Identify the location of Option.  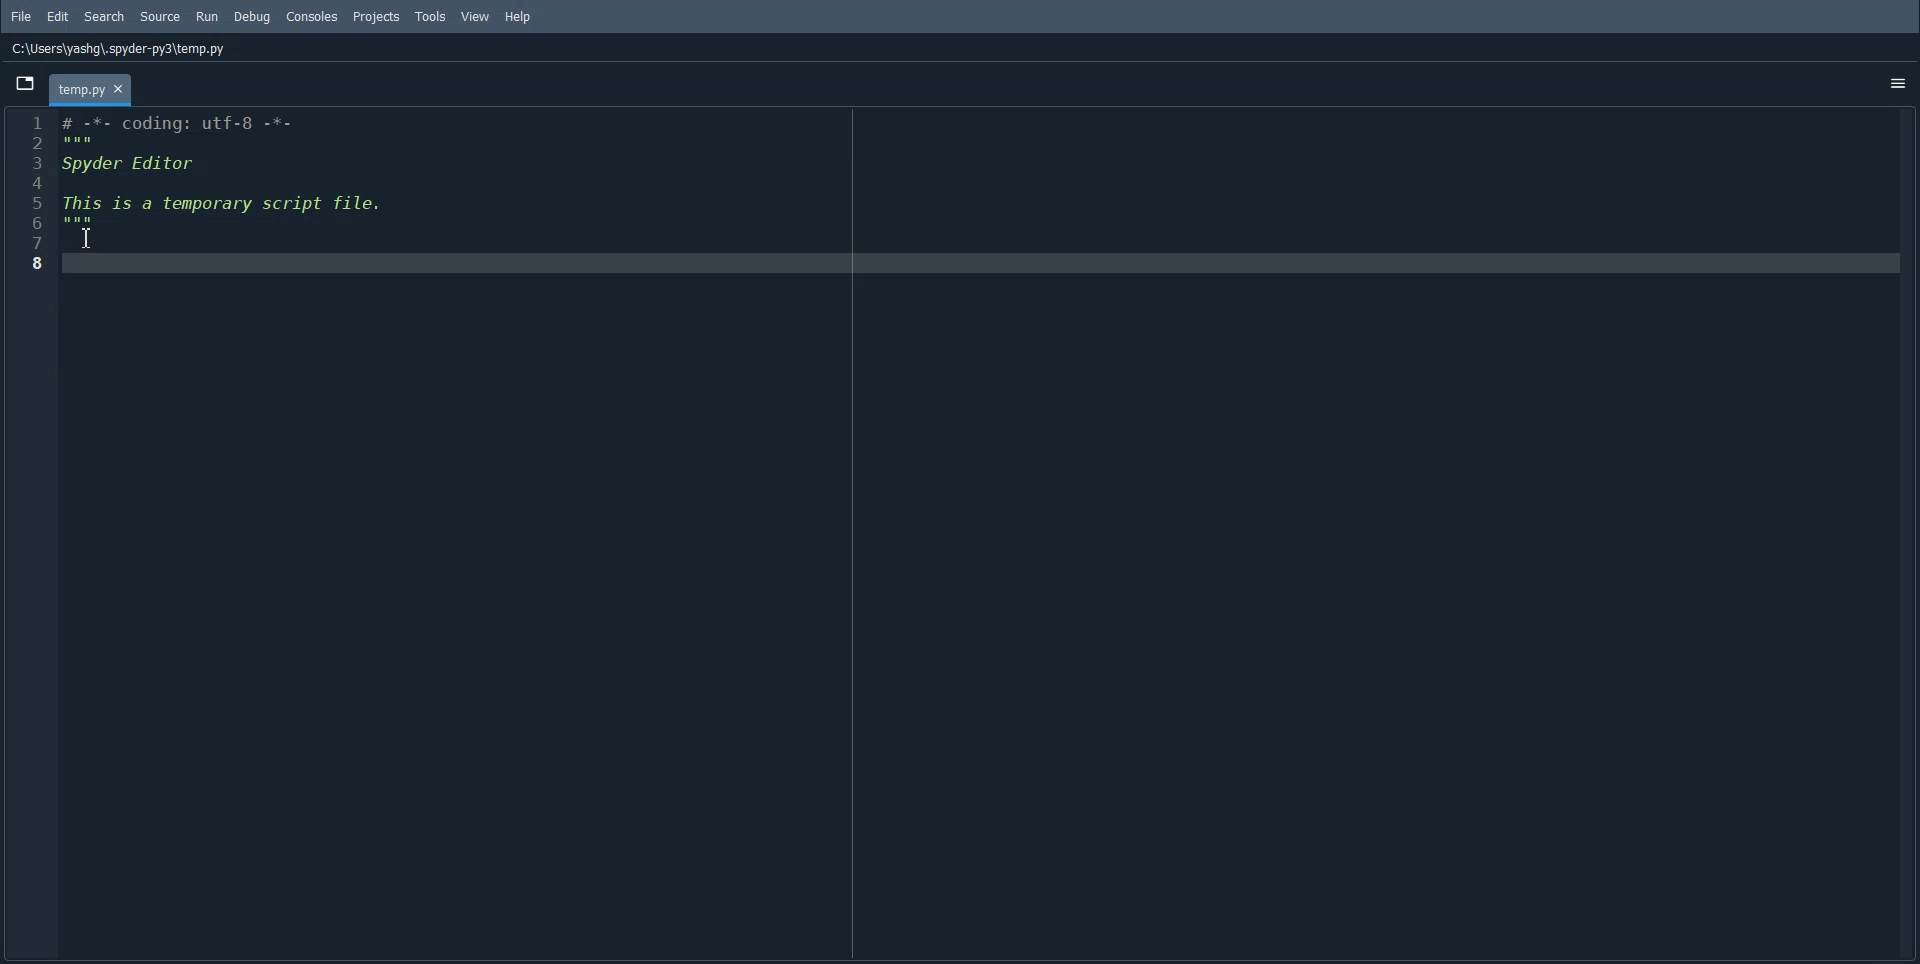
(1898, 83).